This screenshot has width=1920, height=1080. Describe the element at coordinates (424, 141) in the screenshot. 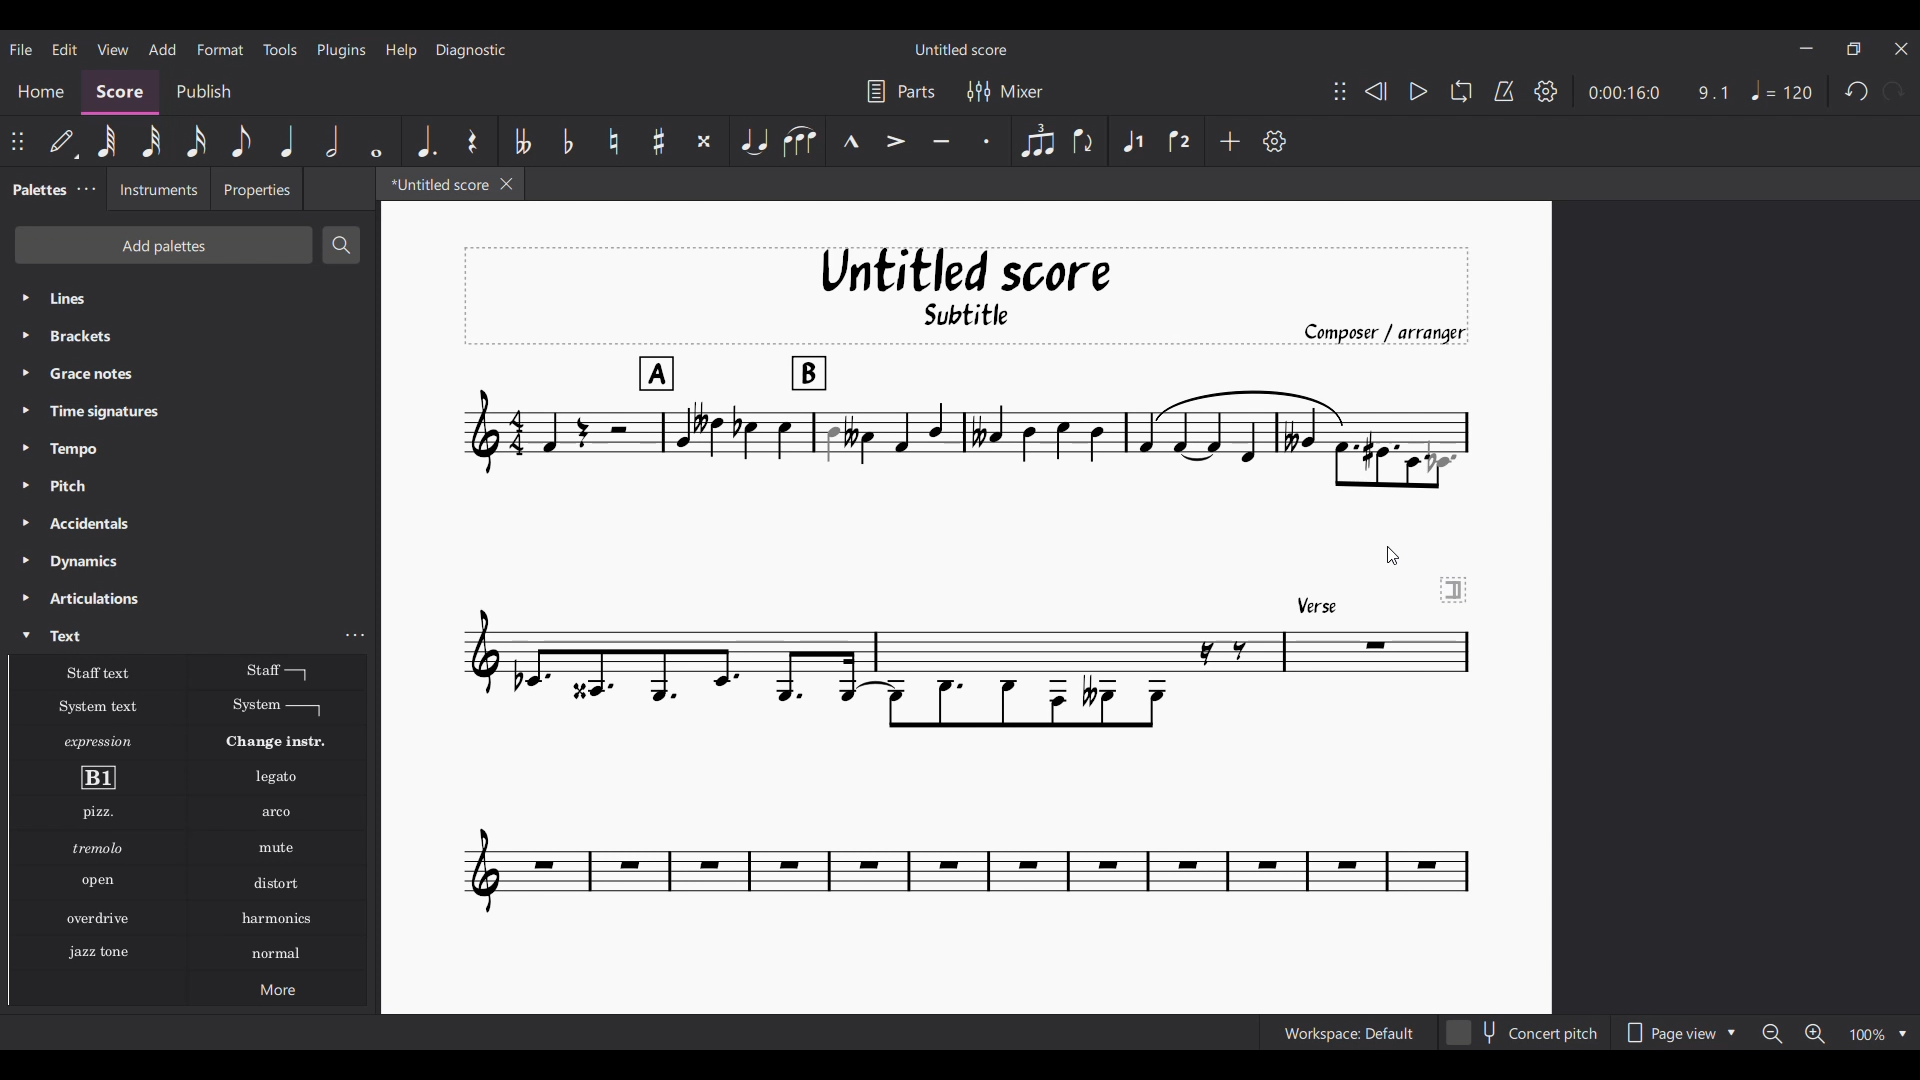

I see `Augmentation dot` at that location.